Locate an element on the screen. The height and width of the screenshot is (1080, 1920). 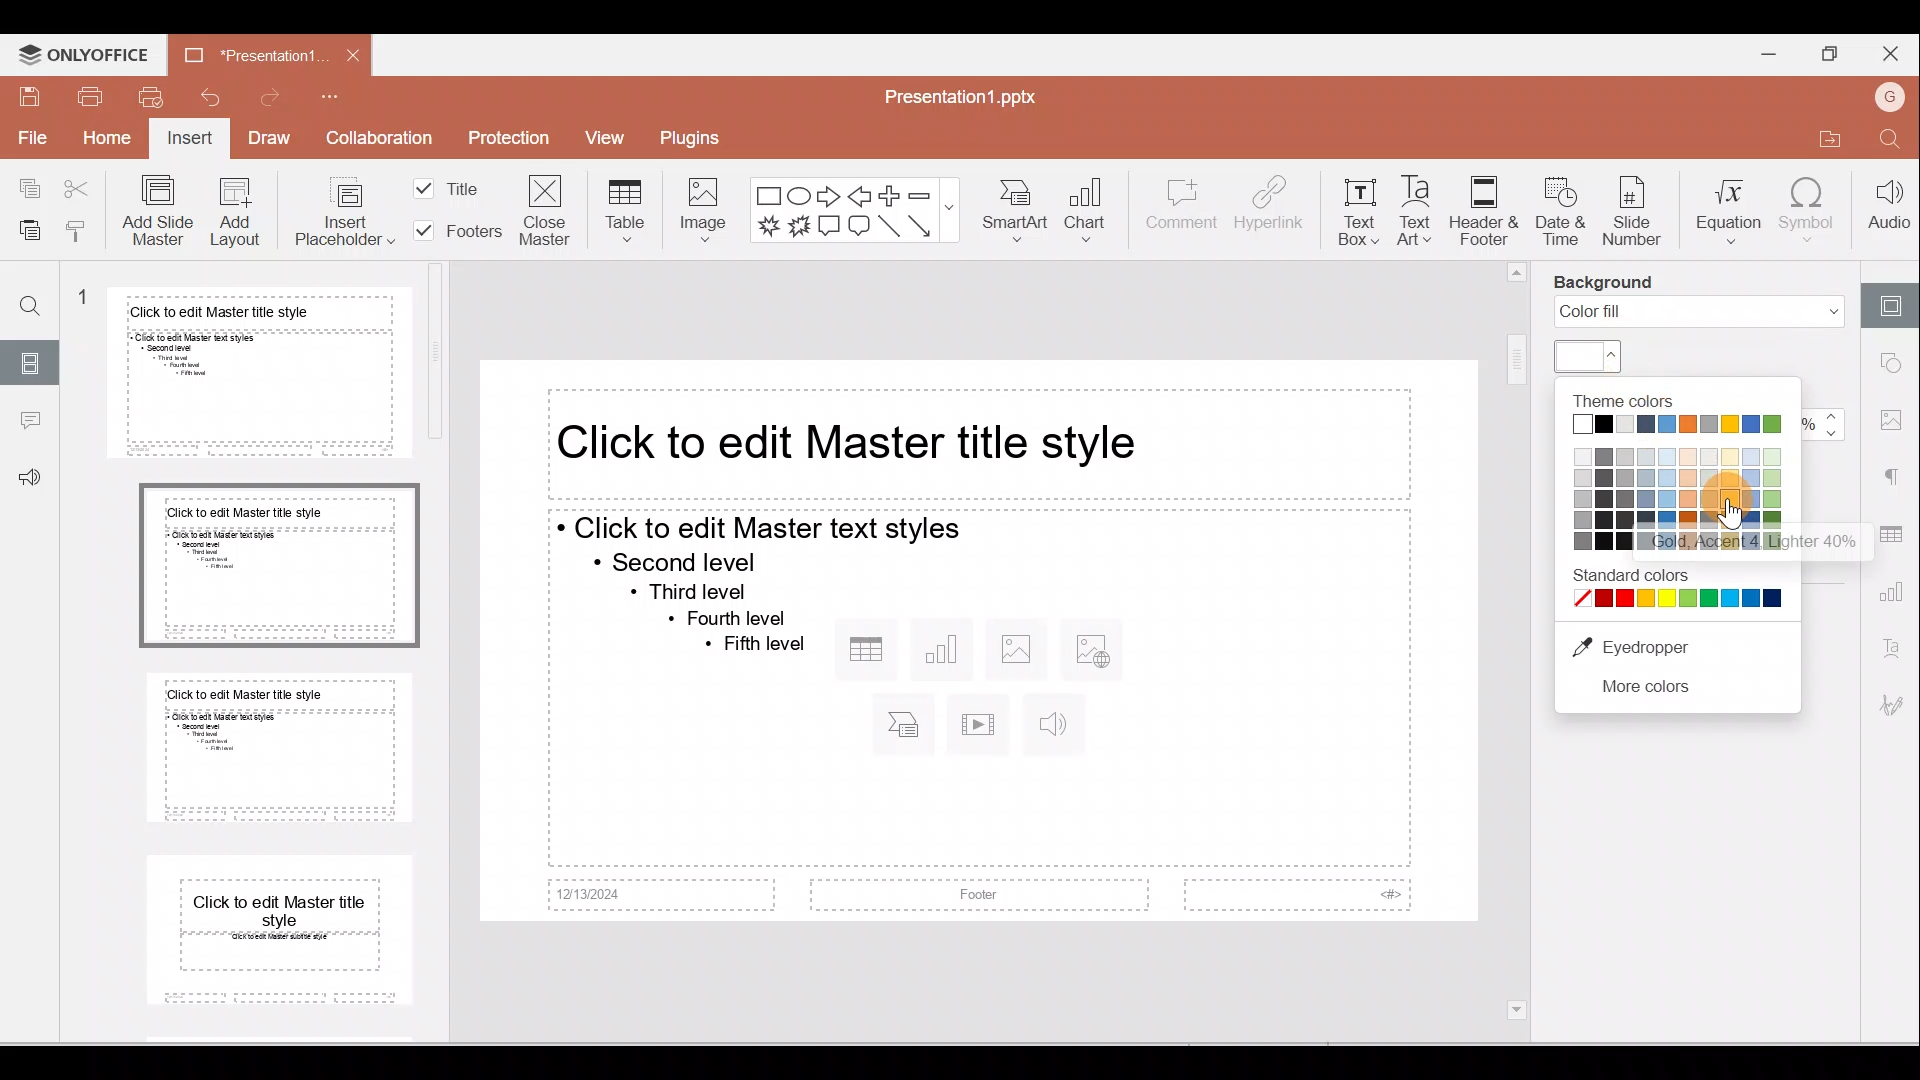
Text Art settings is located at coordinates (1895, 650).